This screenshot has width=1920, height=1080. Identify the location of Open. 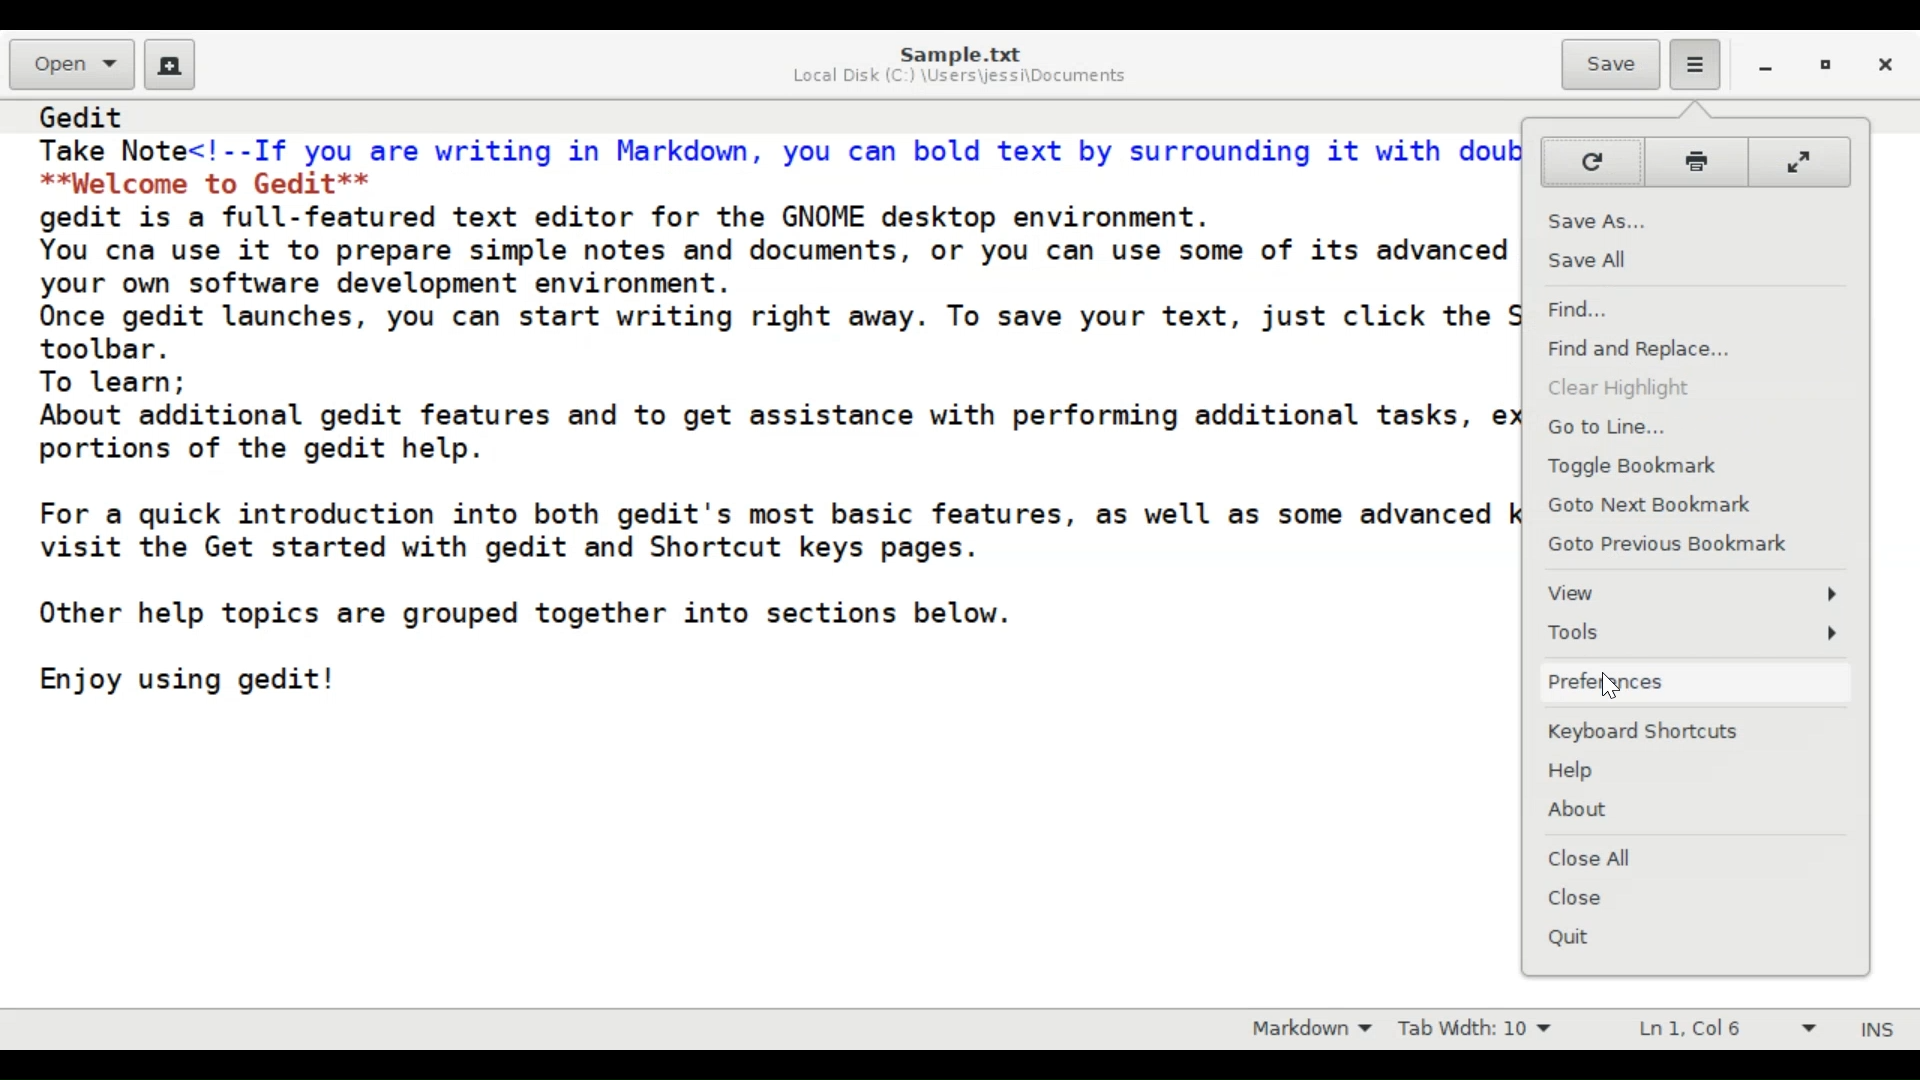
(75, 65).